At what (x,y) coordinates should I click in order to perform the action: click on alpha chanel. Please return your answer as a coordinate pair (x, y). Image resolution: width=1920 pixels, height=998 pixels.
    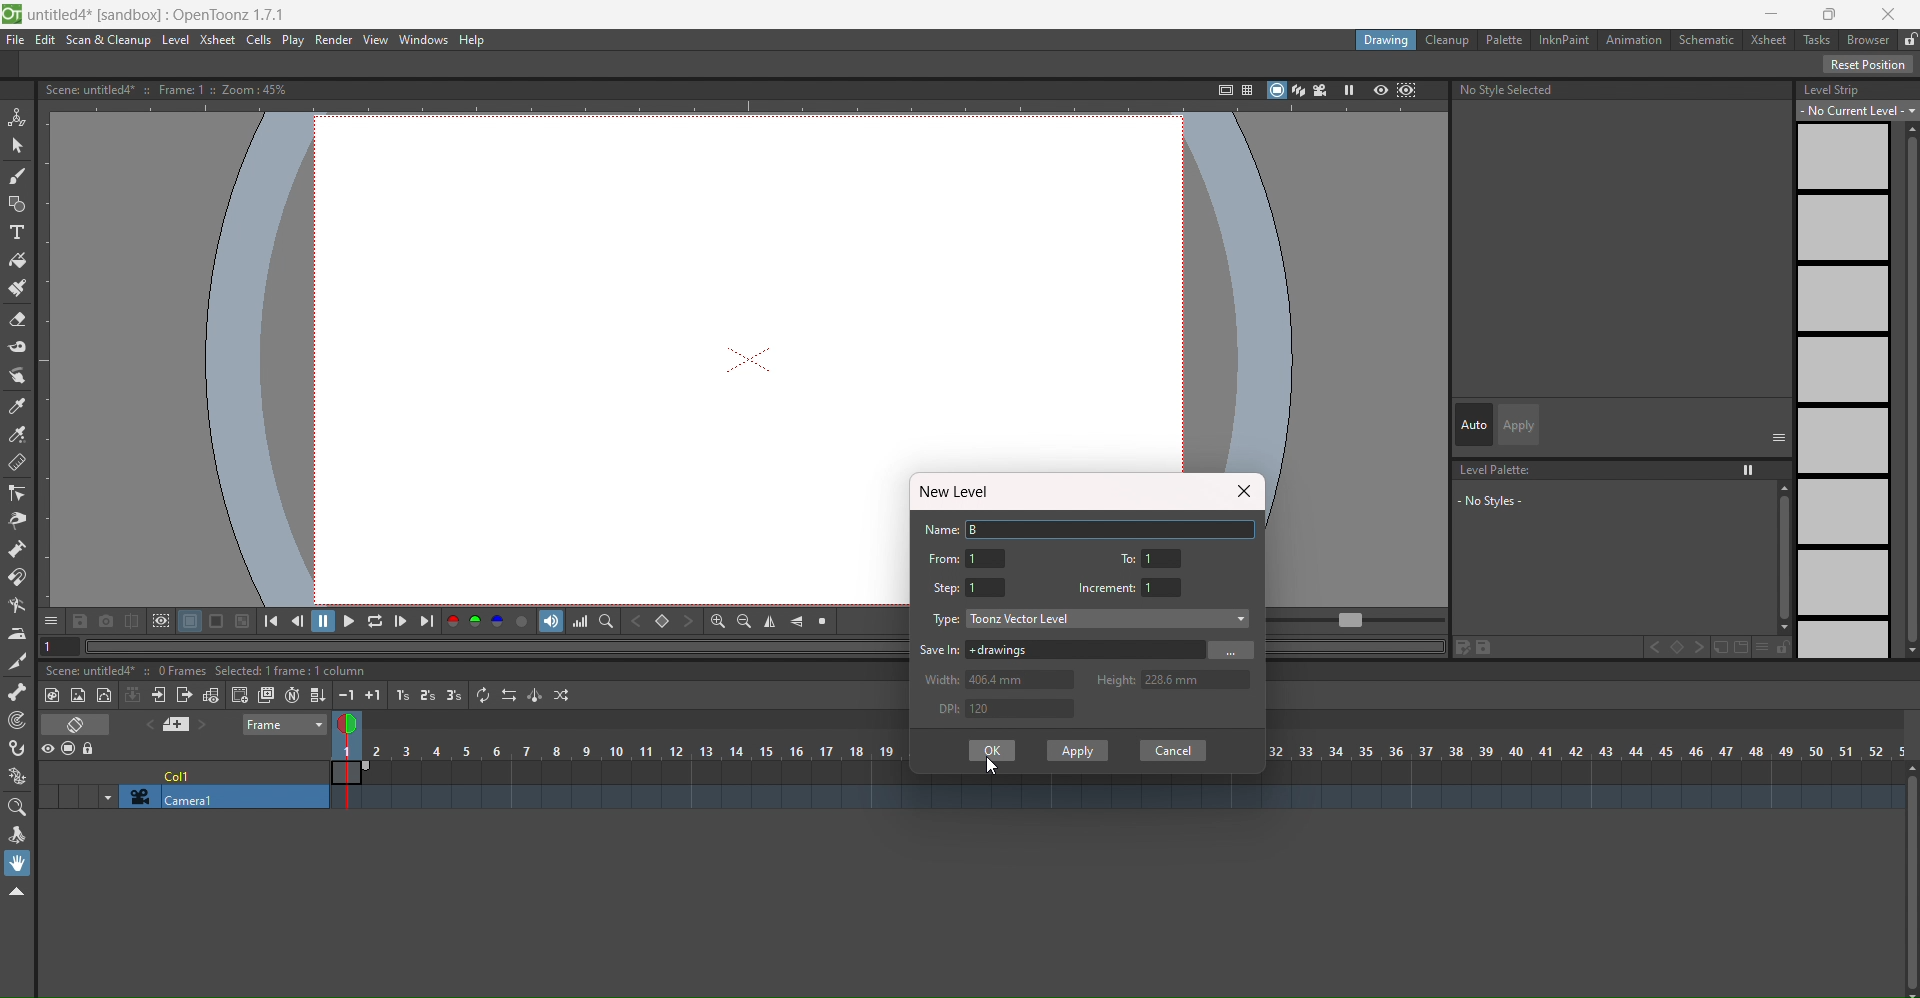
    Looking at the image, I should click on (523, 620).